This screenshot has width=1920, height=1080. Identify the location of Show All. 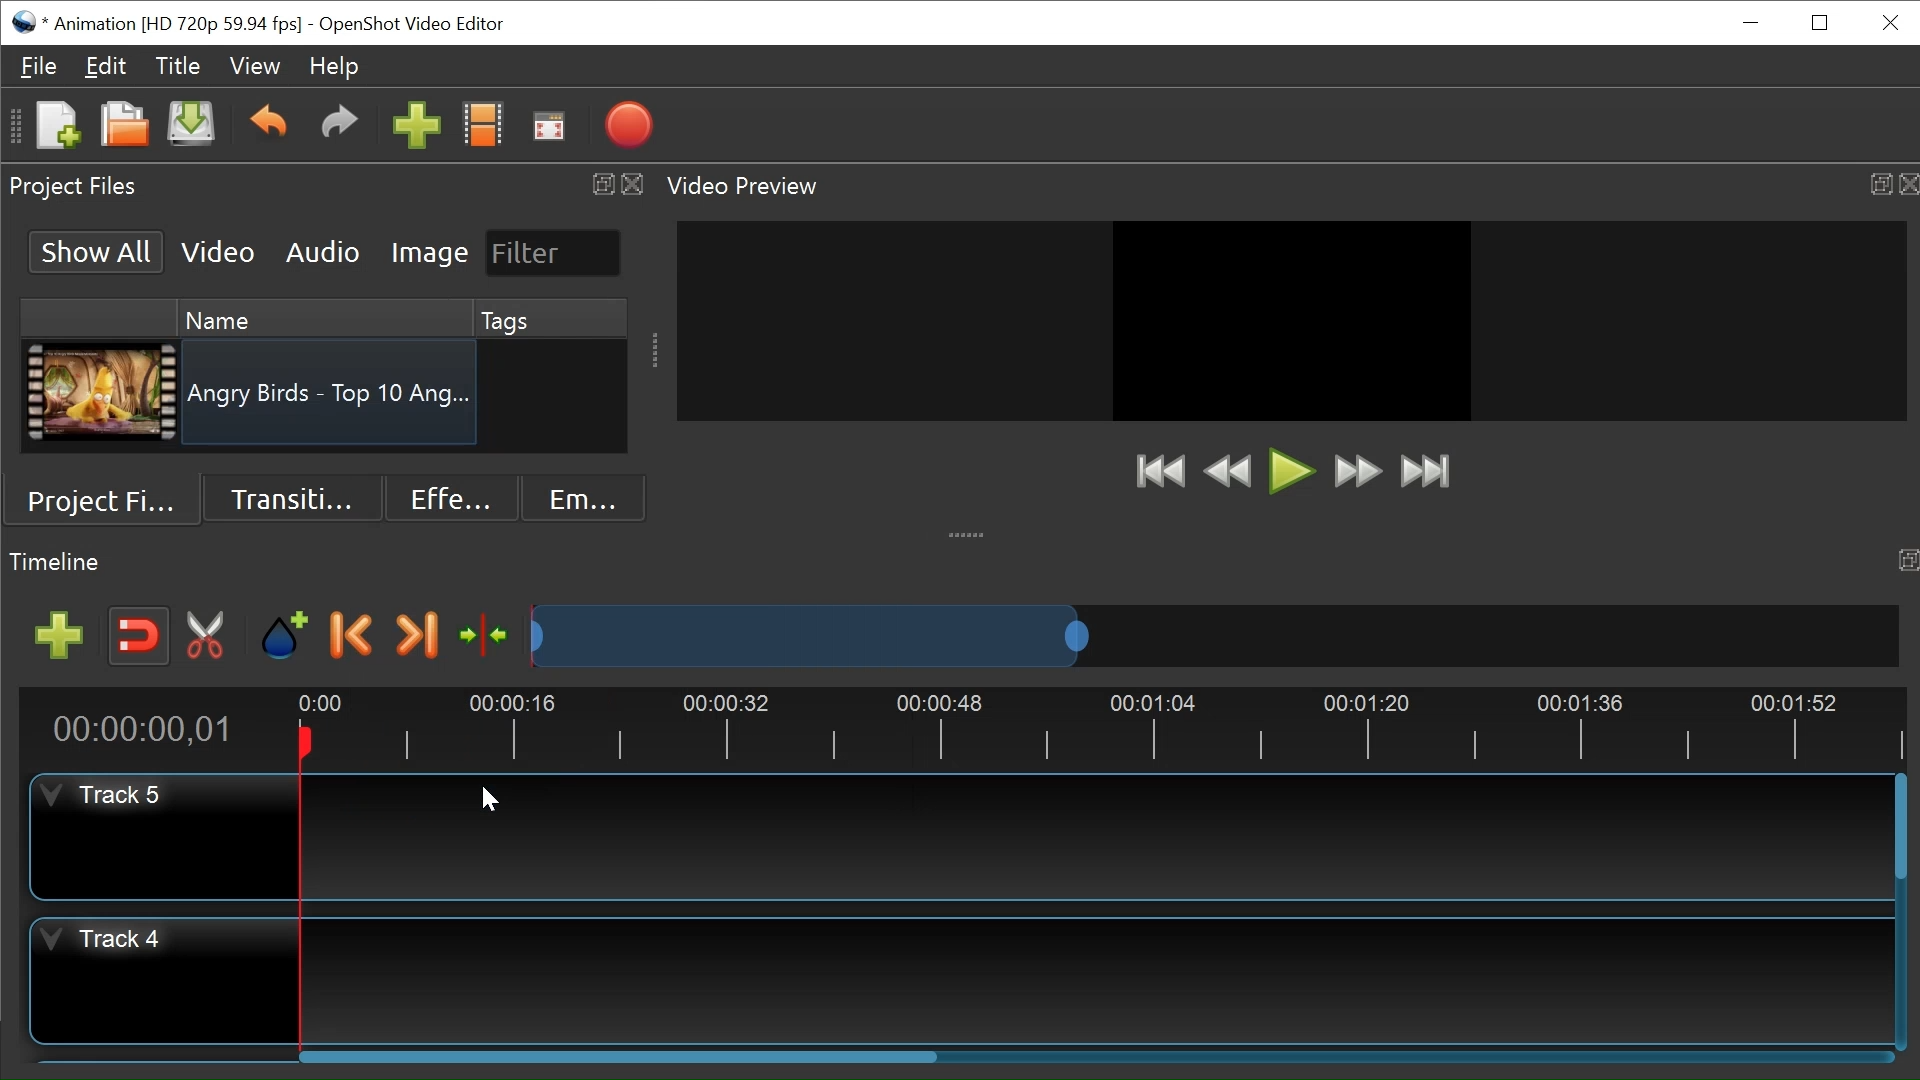
(98, 251).